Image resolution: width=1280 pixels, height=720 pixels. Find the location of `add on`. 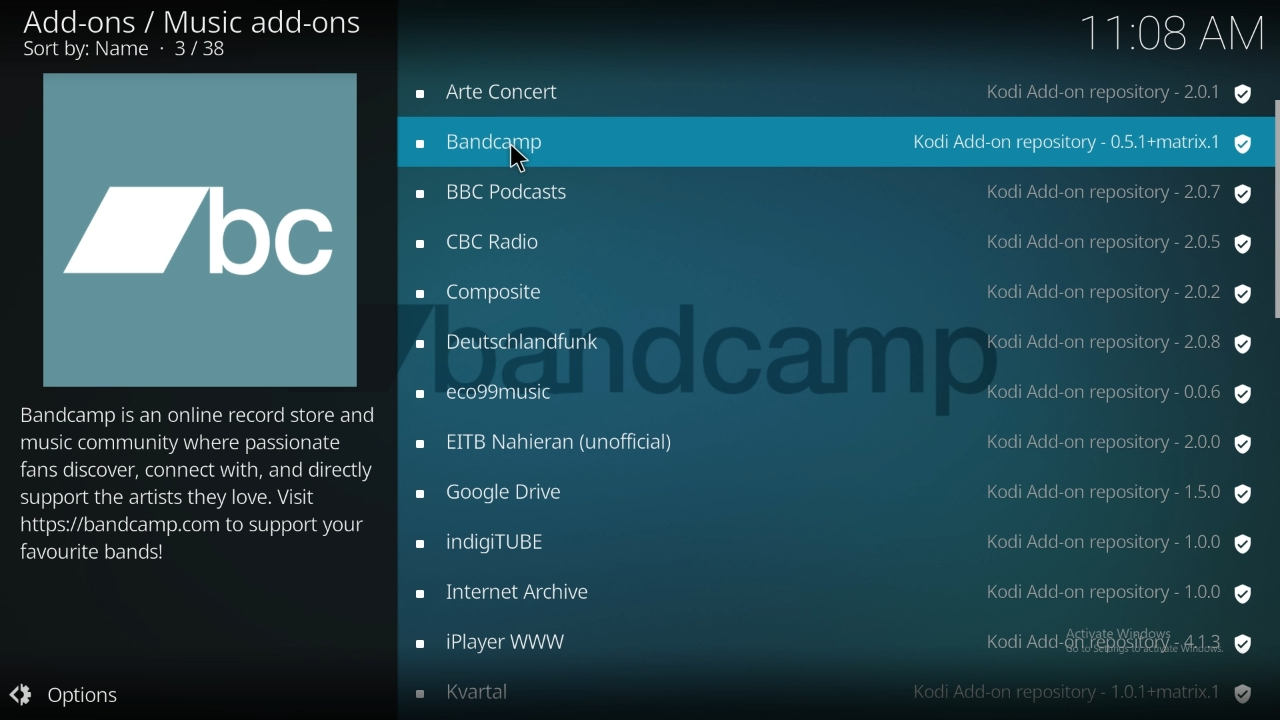

add on is located at coordinates (833, 294).